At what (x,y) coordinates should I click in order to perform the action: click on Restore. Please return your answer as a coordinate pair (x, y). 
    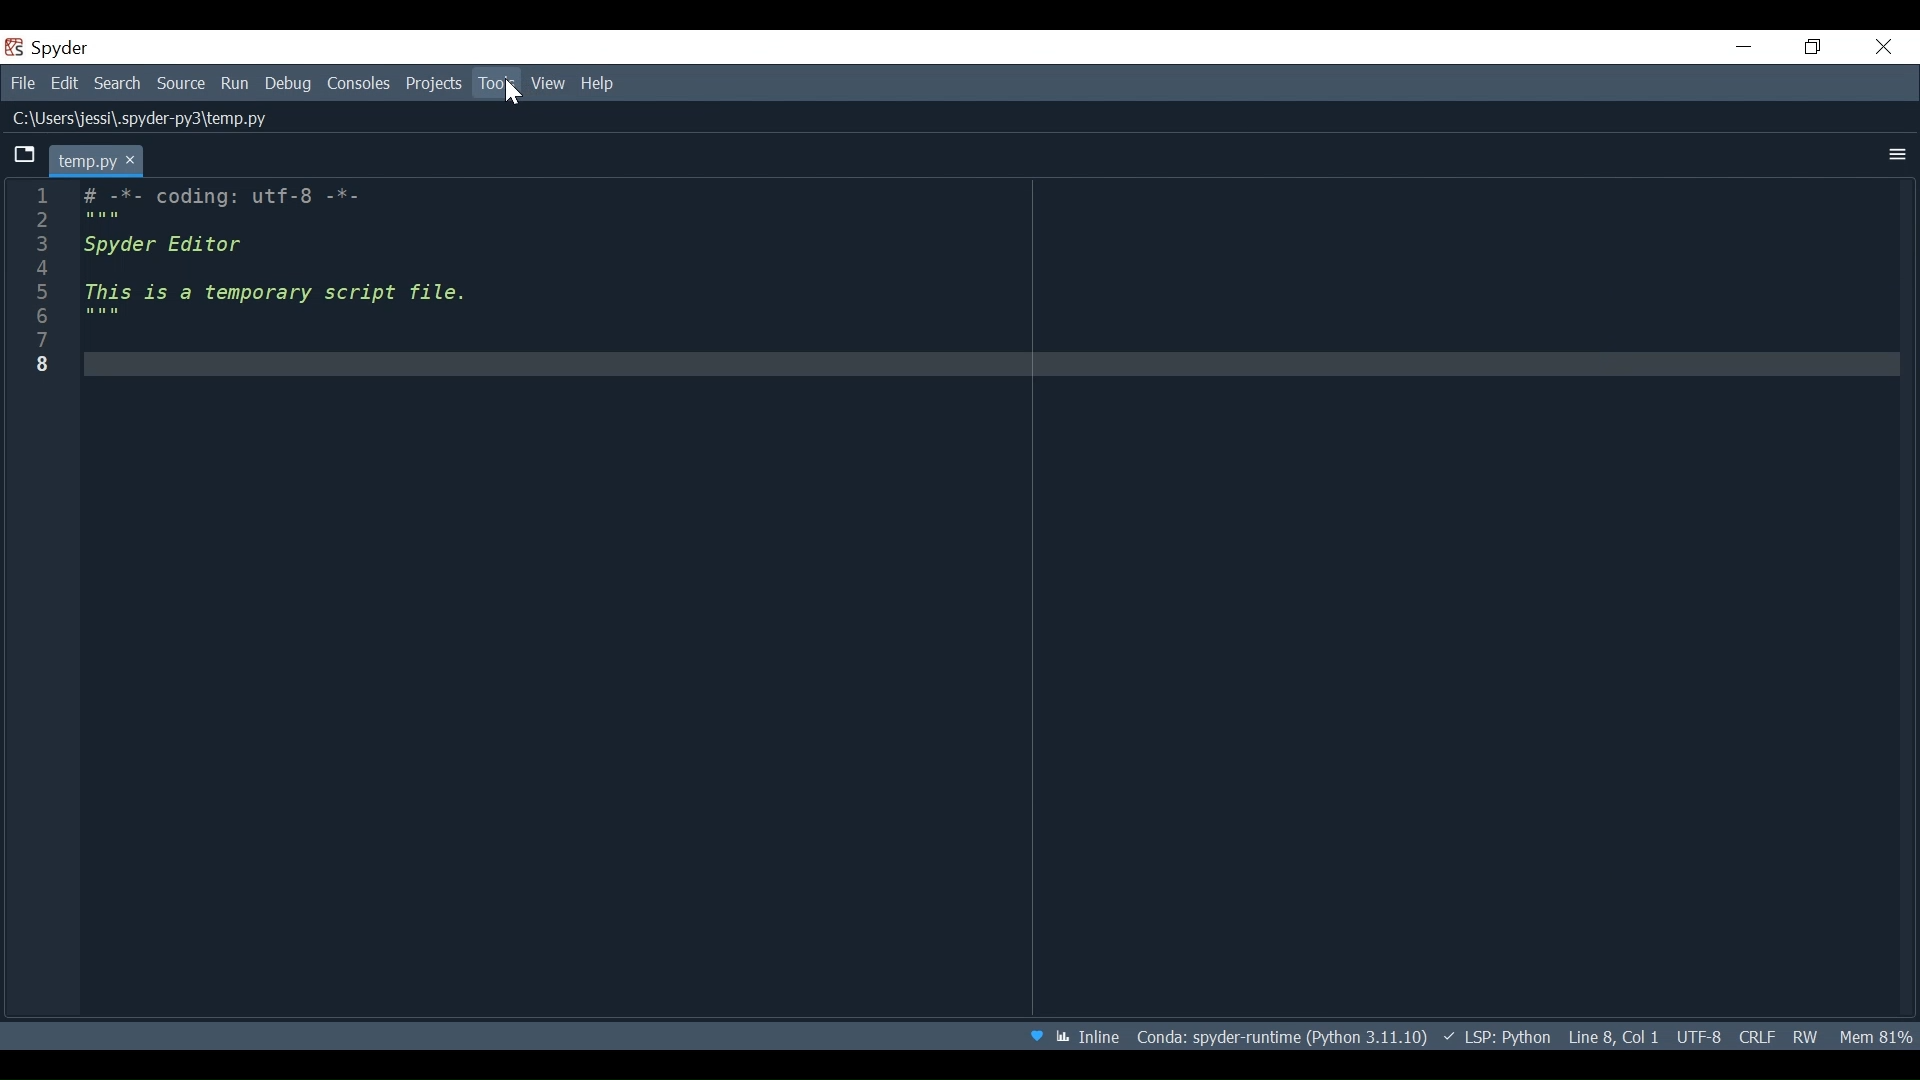
    Looking at the image, I should click on (1815, 48).